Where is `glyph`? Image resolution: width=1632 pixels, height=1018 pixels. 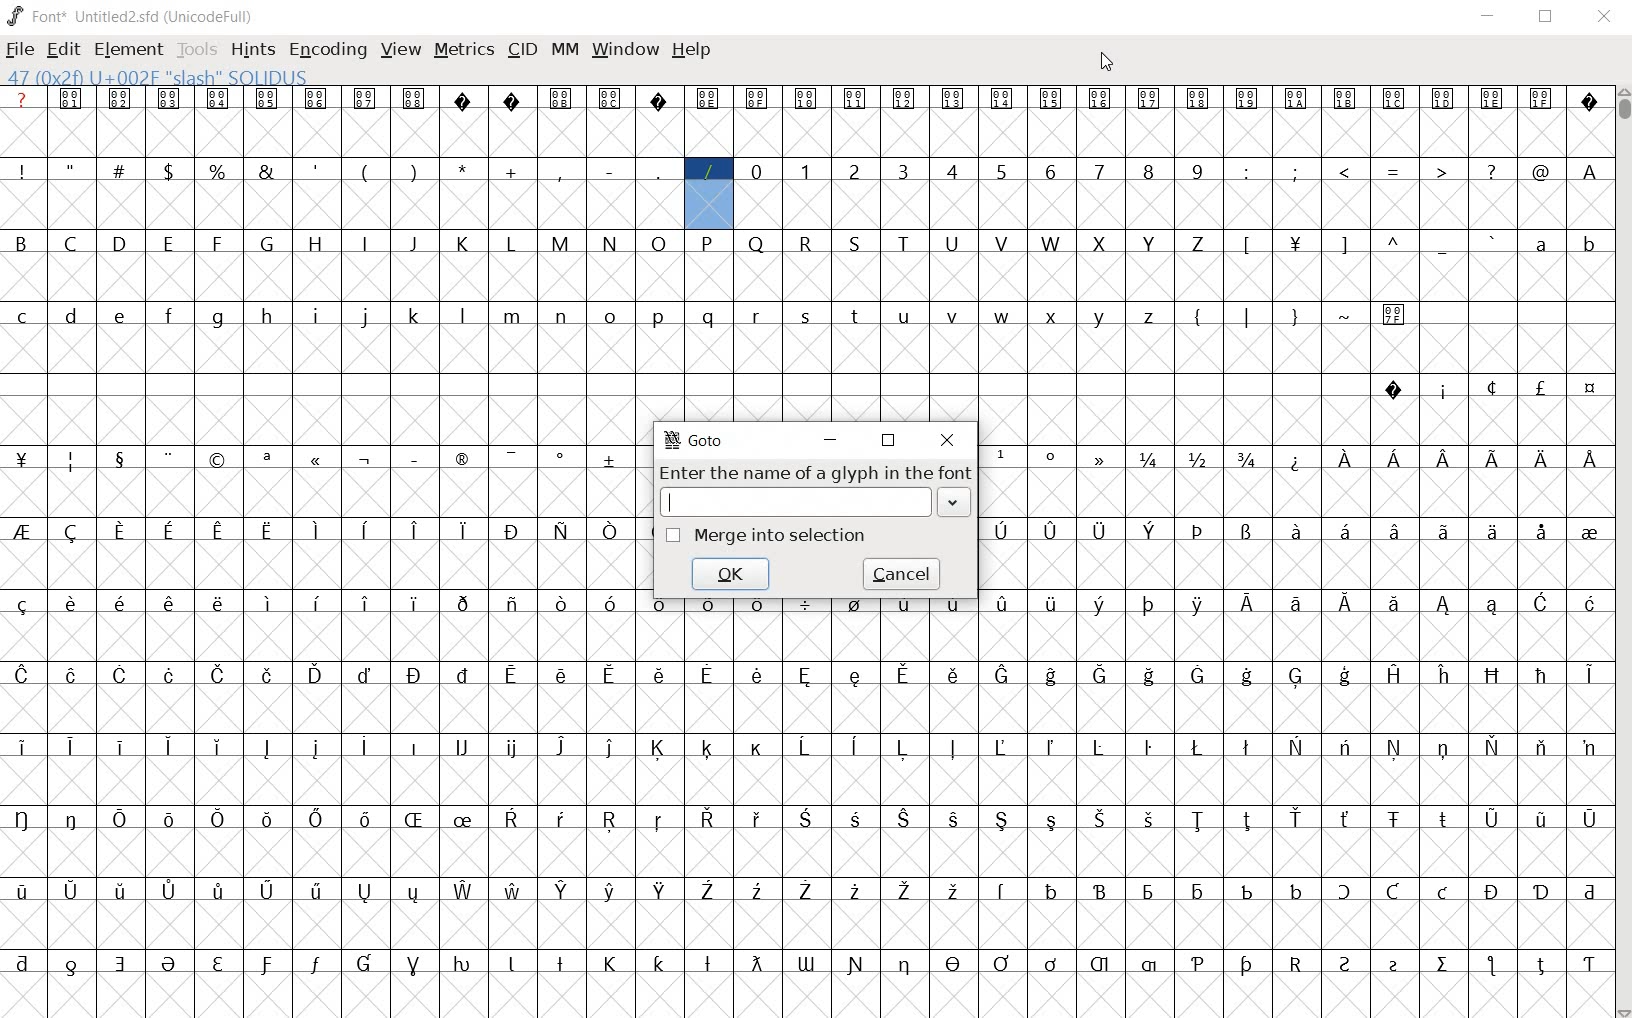
glyph is located at coordinates (757, 244).